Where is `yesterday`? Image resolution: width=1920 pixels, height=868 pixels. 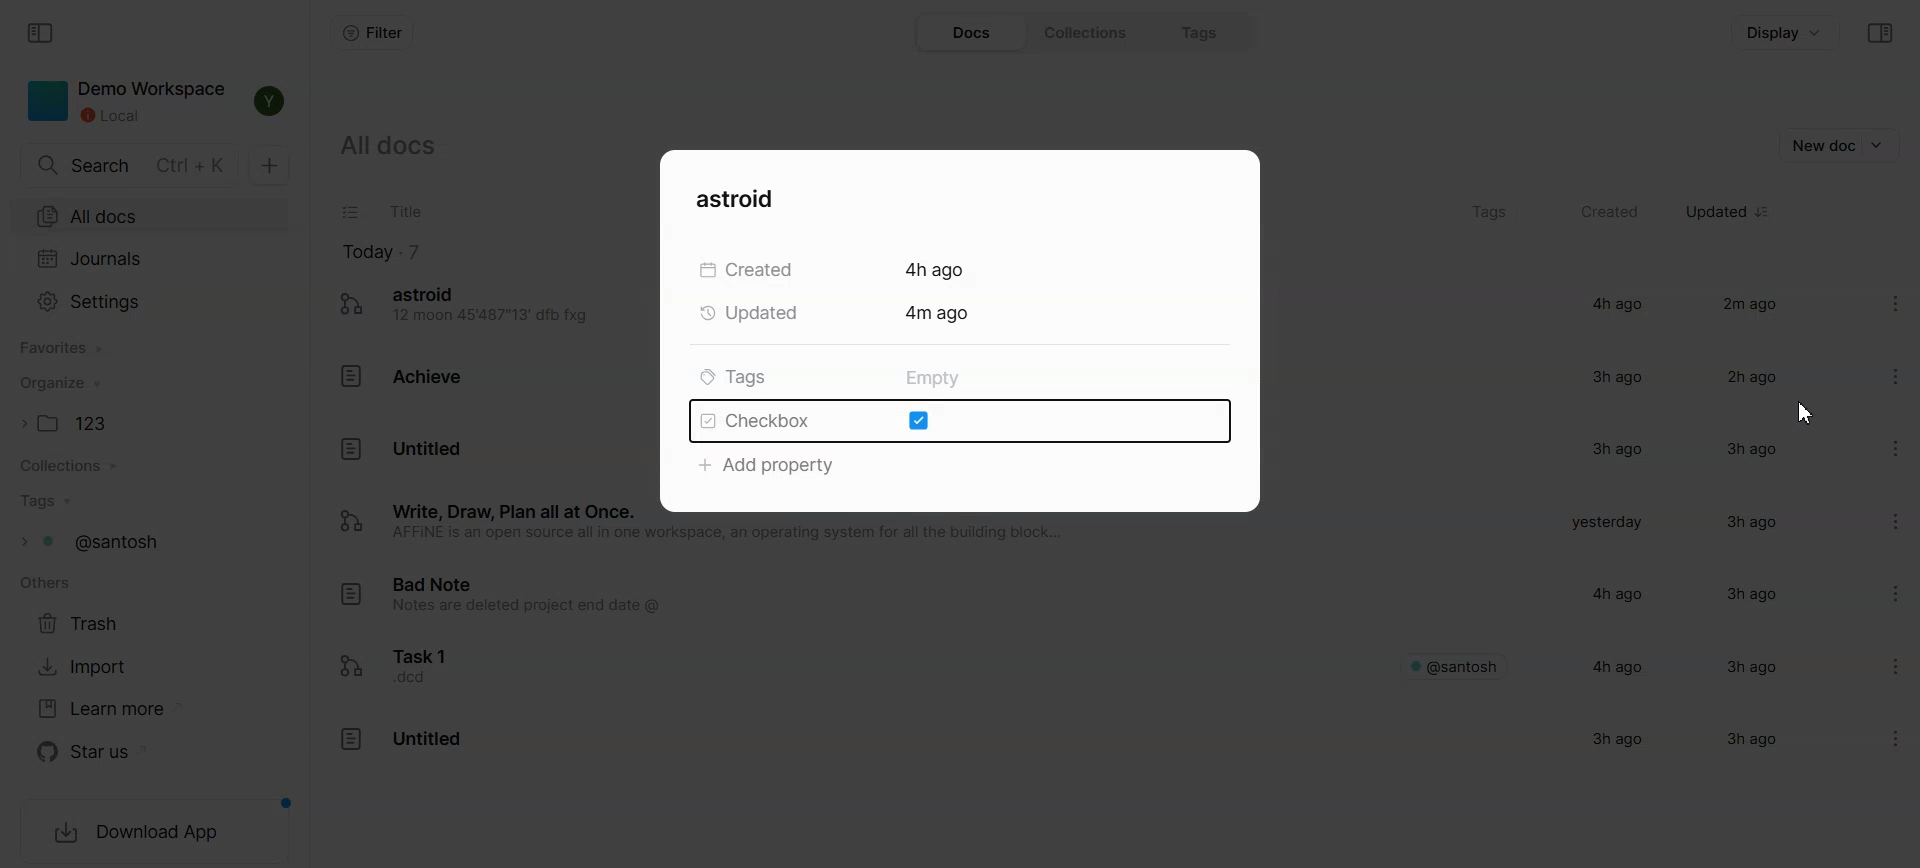
yesterday is located at coordinates (1604, 523).